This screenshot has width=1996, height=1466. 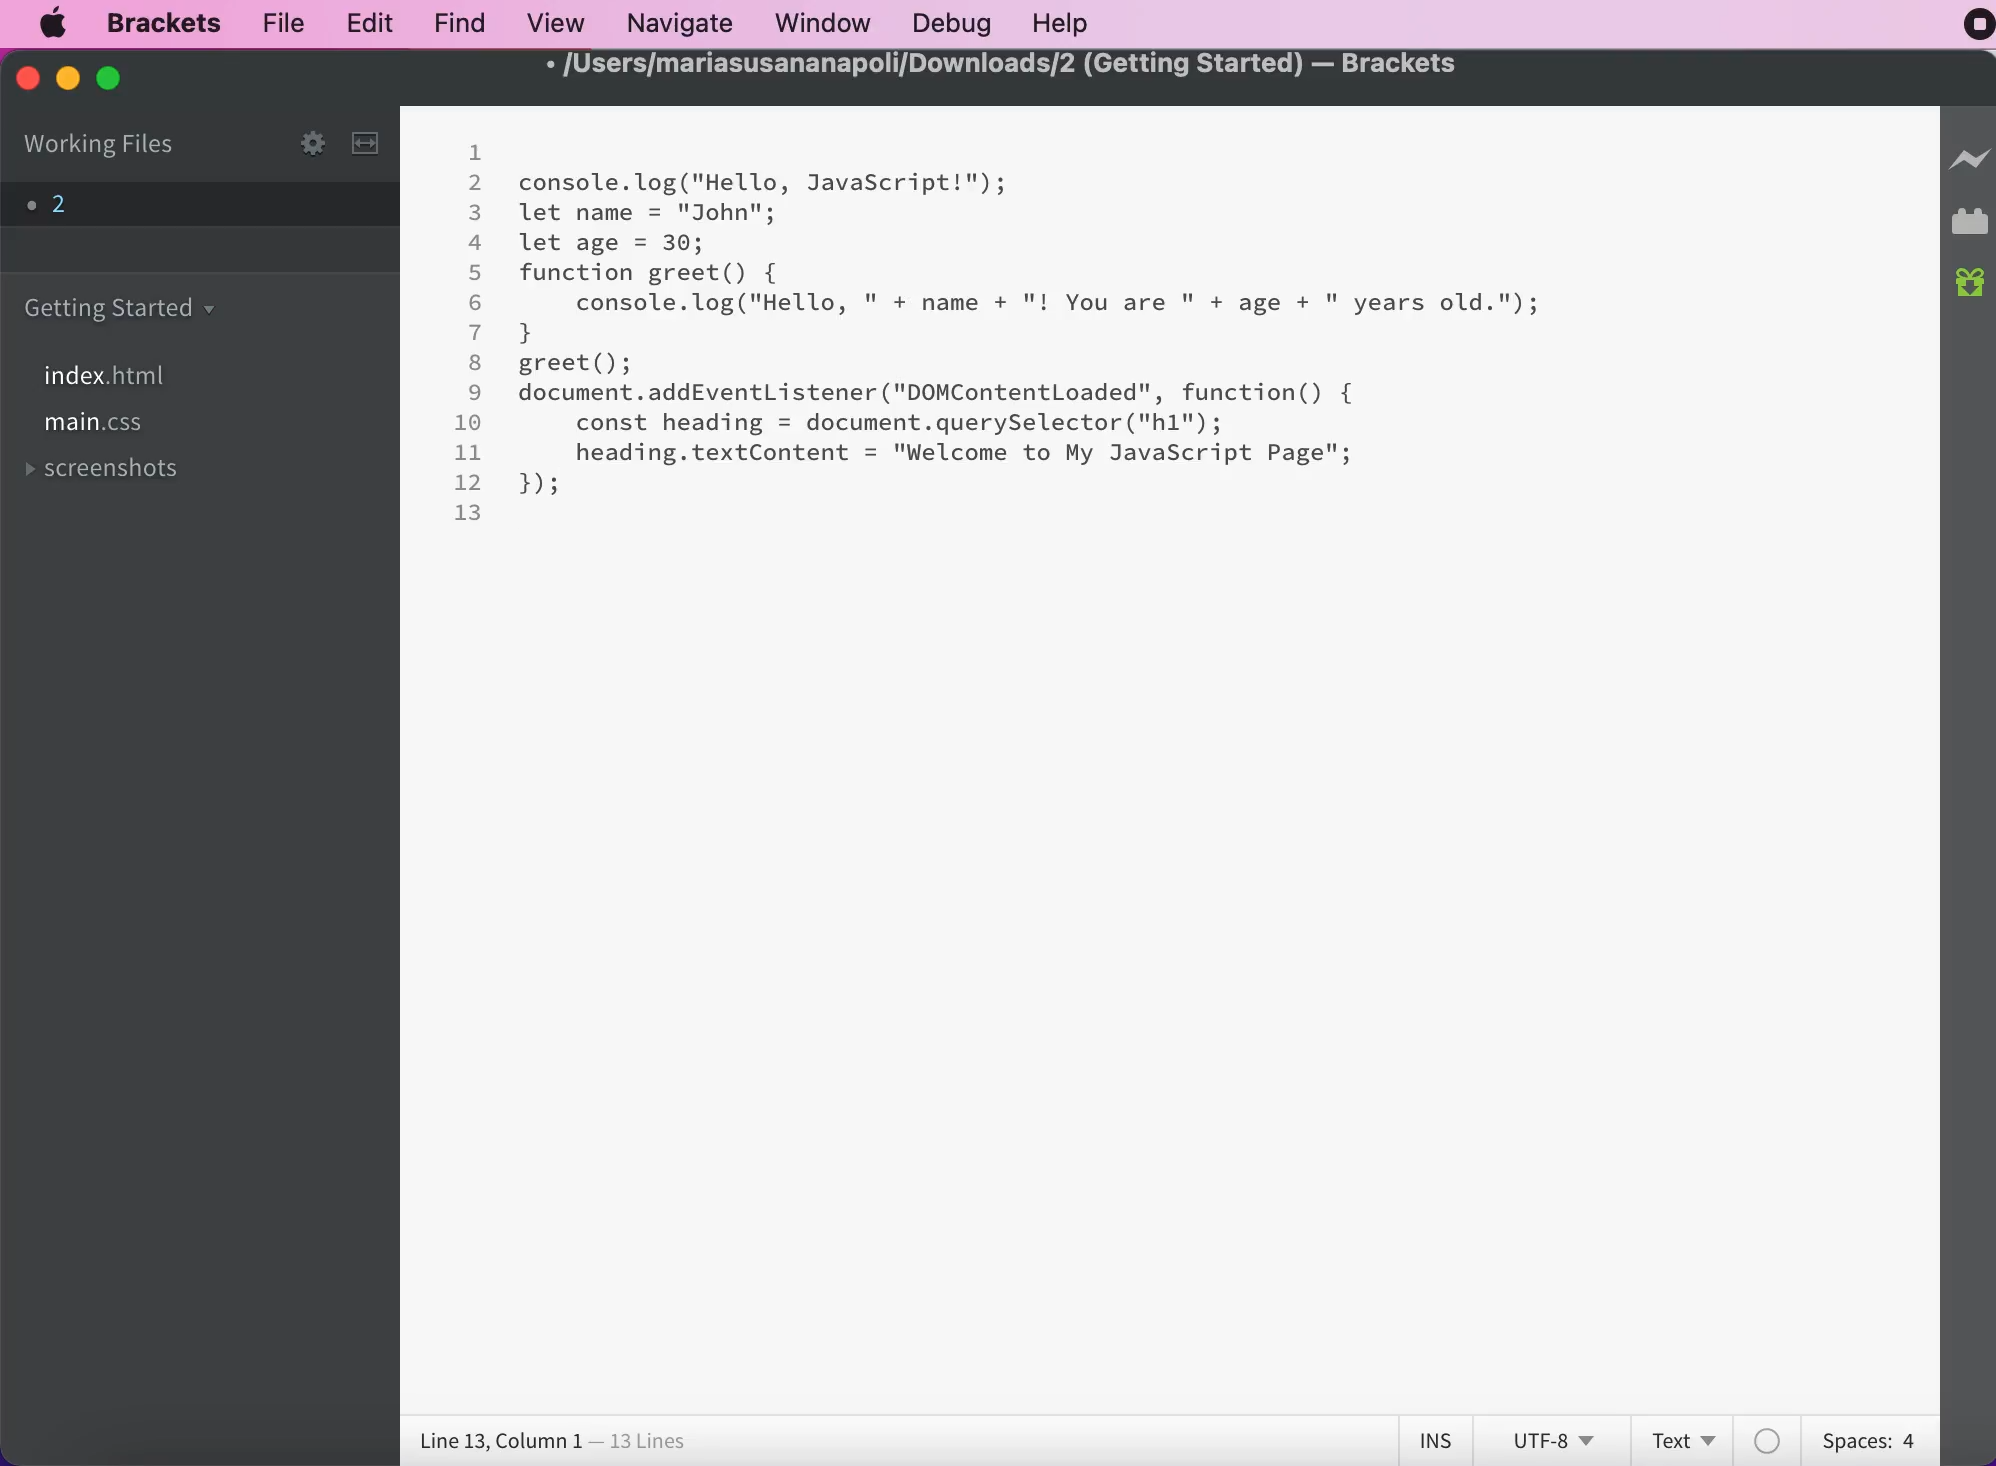 What do you see at coordinates (476, 393) in the screenshot?
I see `9` at bounding box center [476, 393].